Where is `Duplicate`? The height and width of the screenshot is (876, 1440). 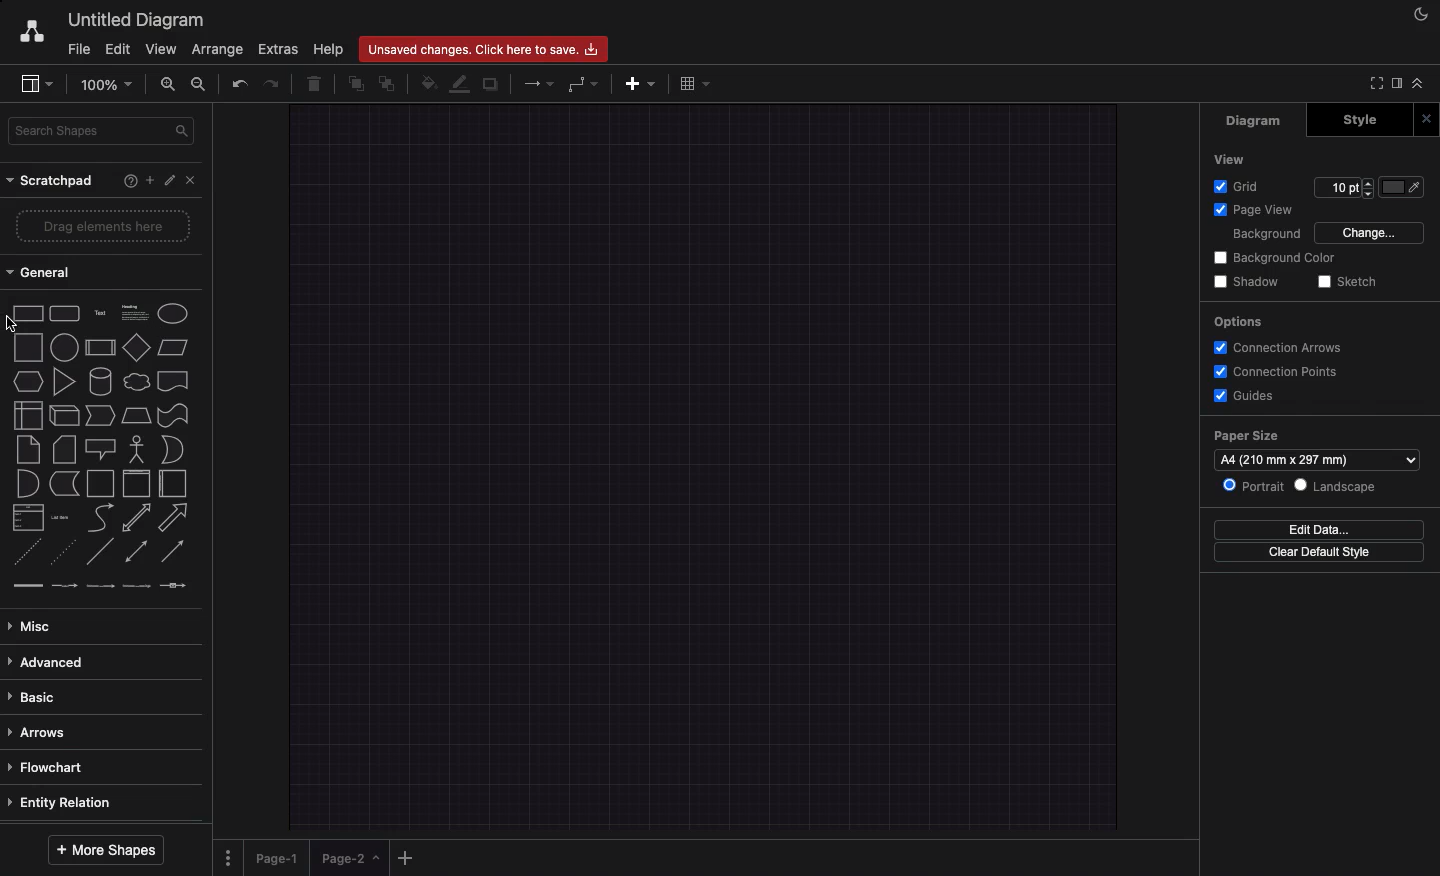 Duplicate is located at coordinates (493, 81).